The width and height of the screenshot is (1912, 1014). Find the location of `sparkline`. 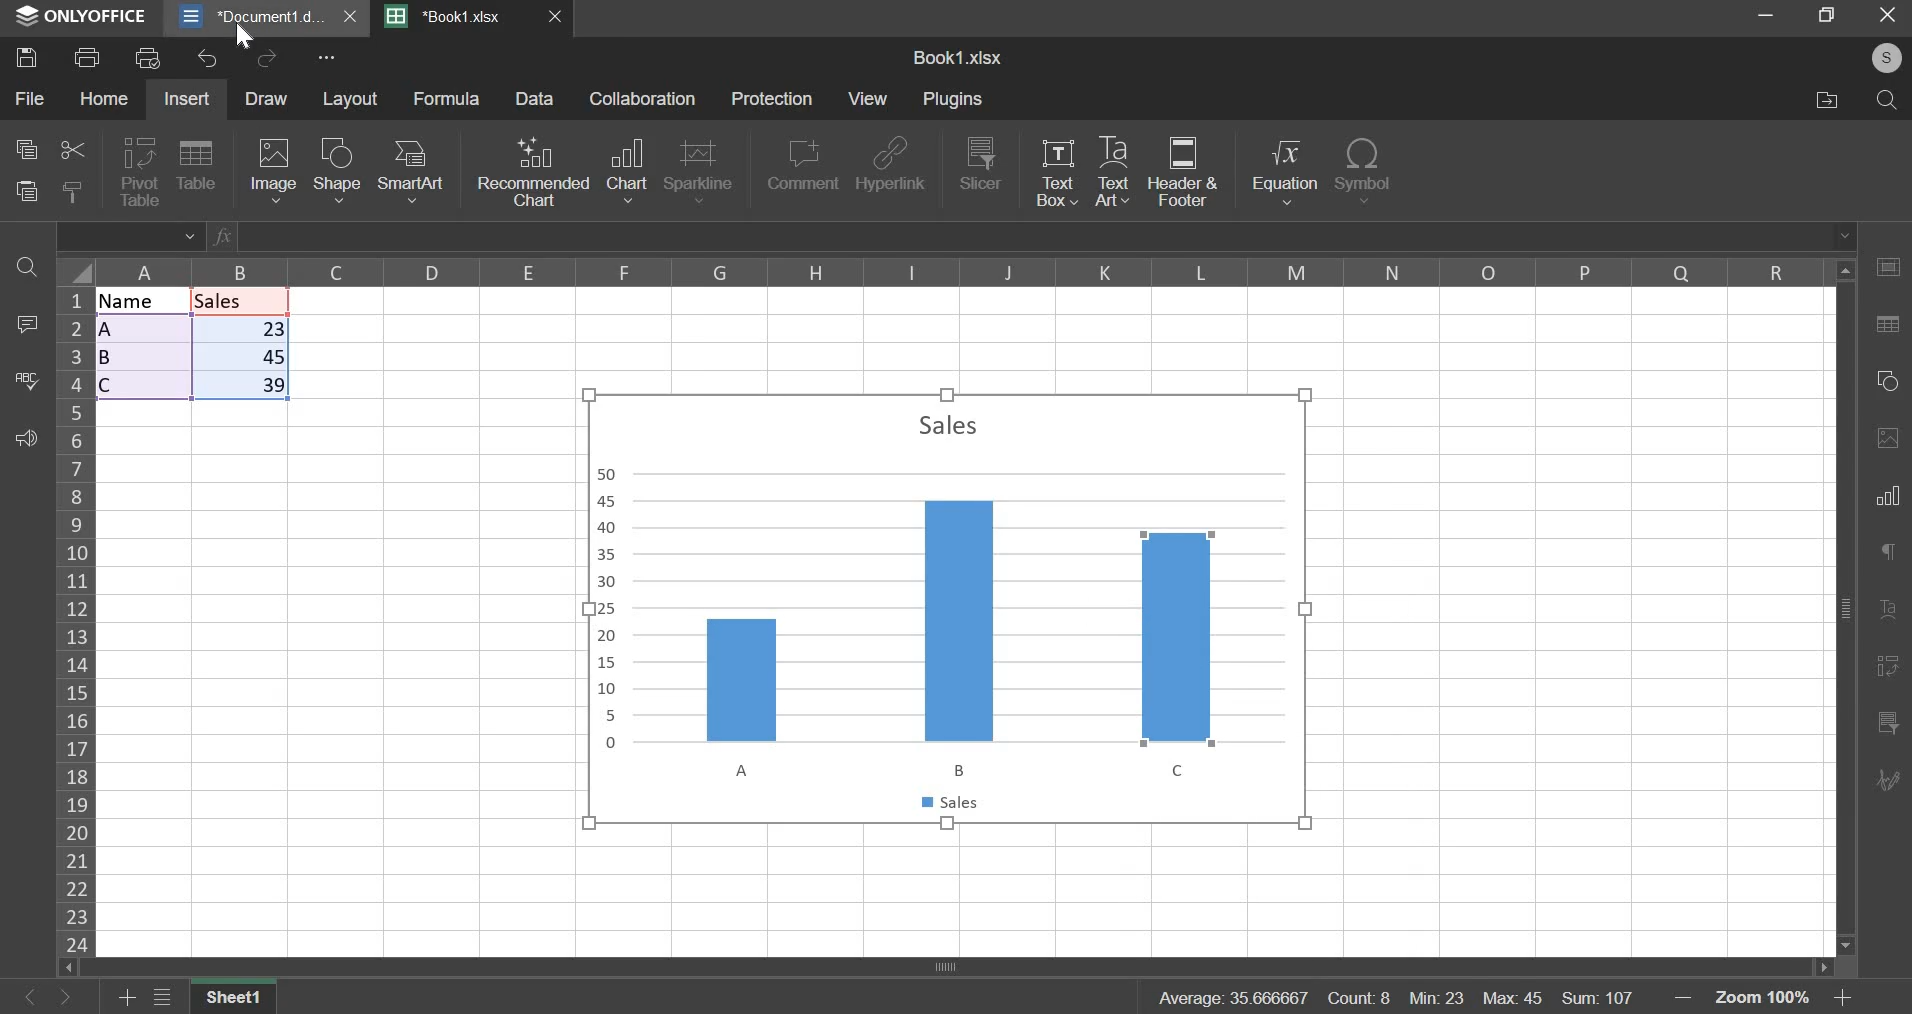

sparkline is located at coordinates (699, 172).